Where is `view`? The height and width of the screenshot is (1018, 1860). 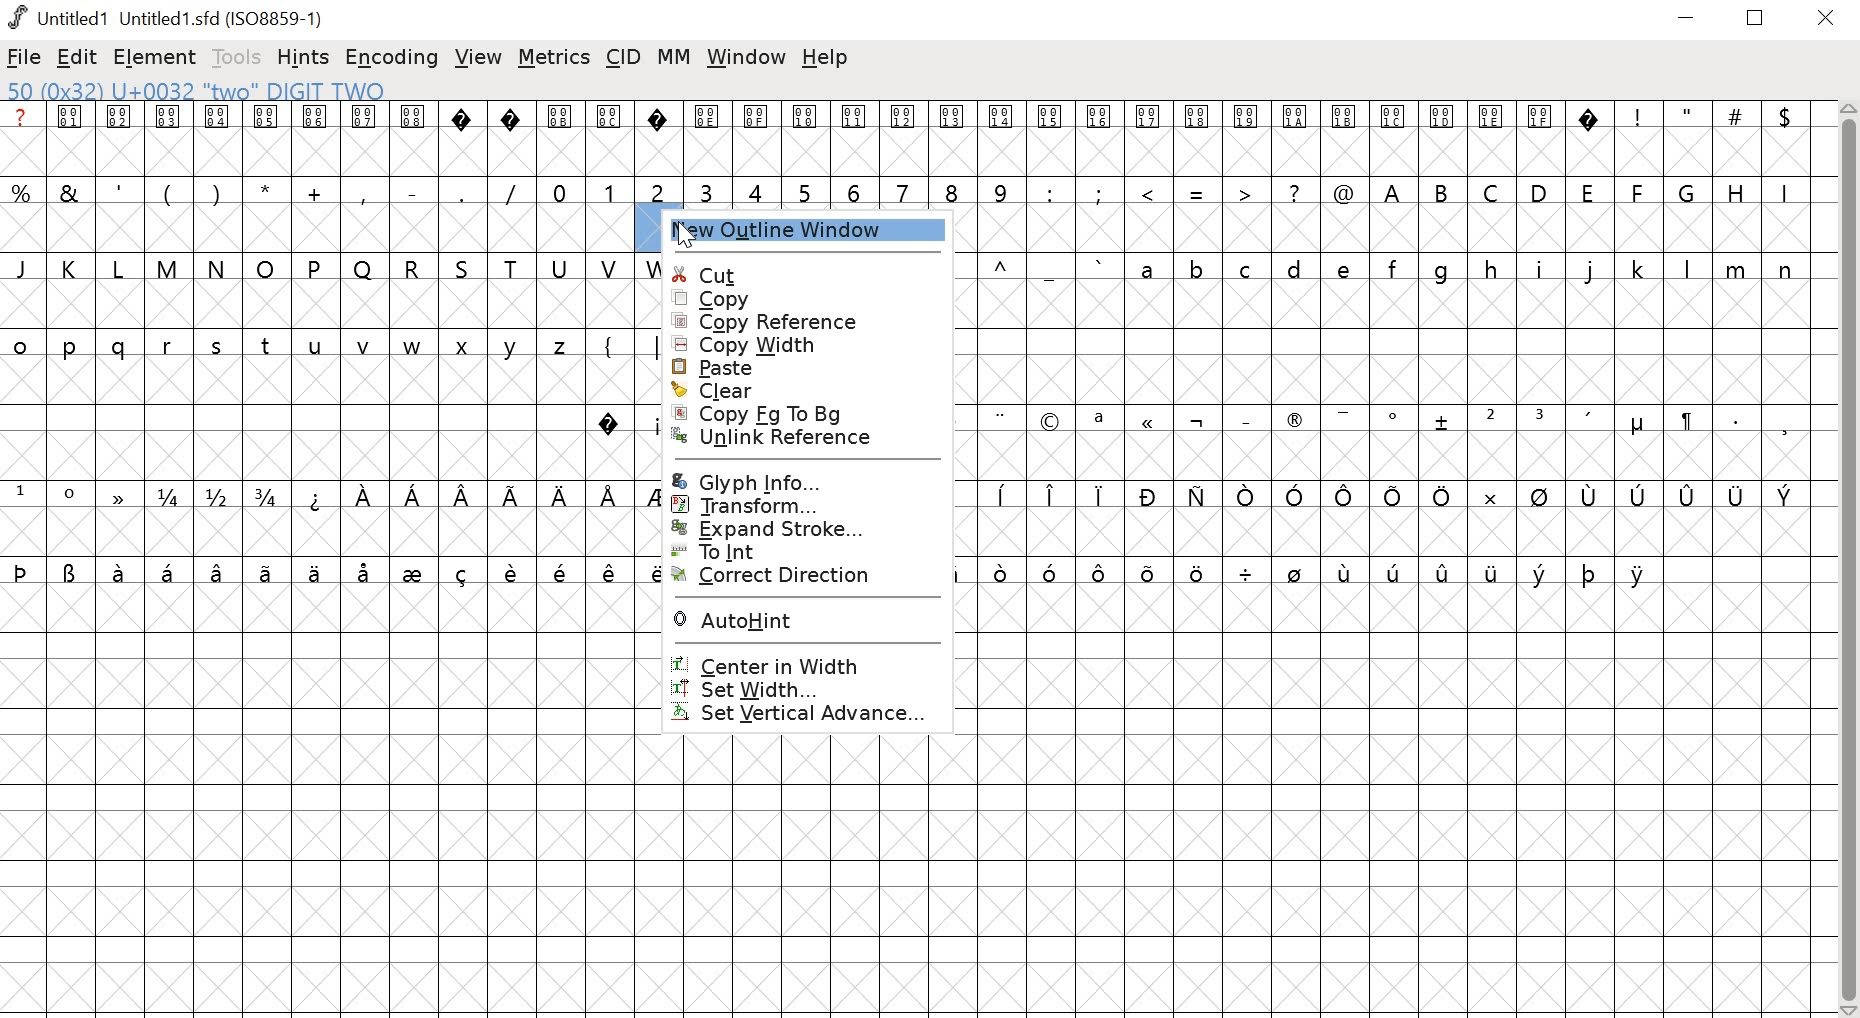 view is located at coordinates (481, 55).